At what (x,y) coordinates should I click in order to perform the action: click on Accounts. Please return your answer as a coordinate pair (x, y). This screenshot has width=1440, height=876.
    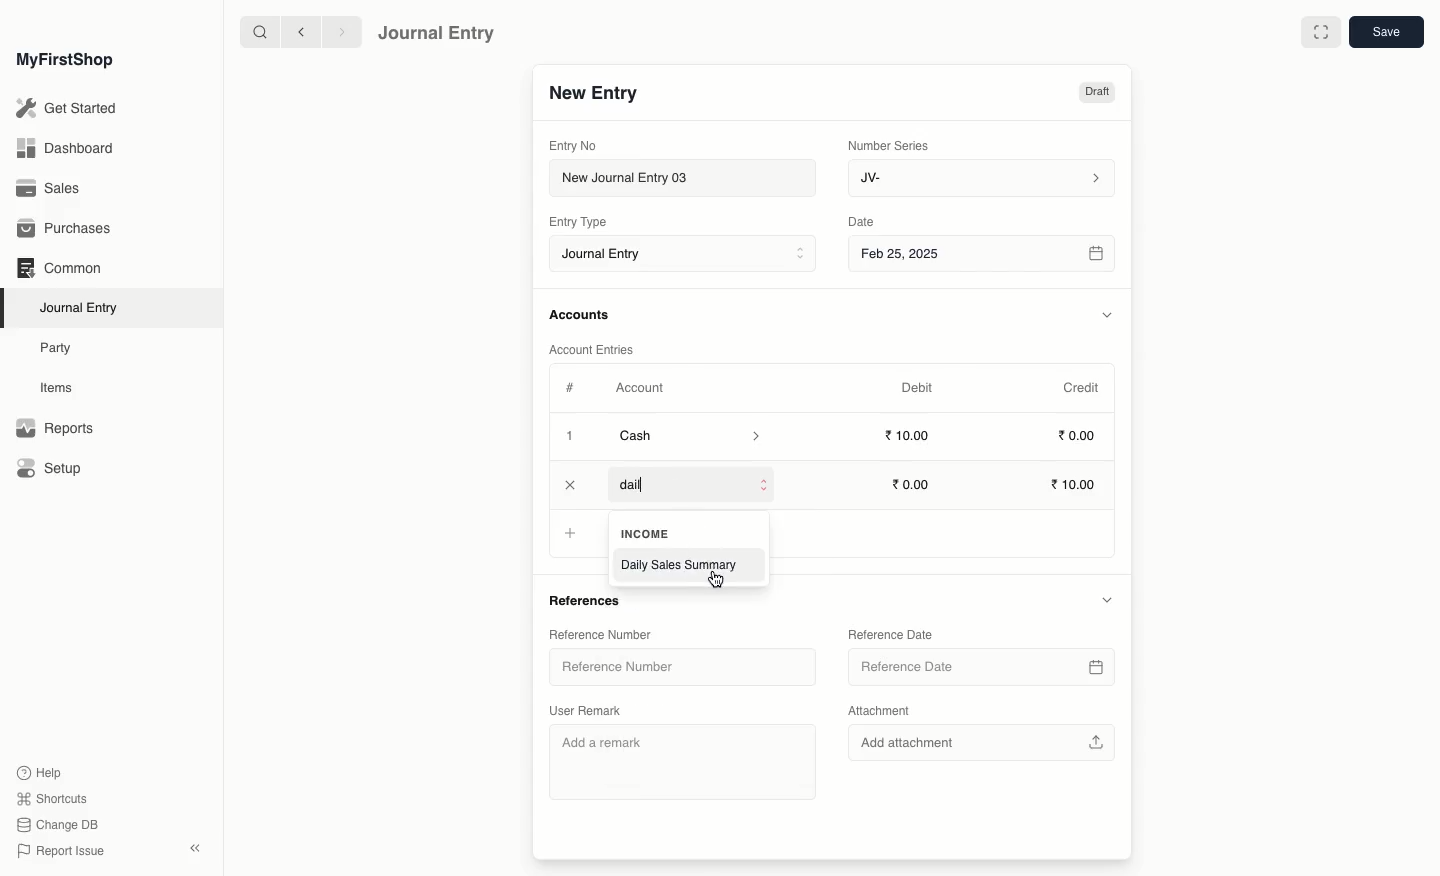
    Looking at the image, I should click on (581, 315).